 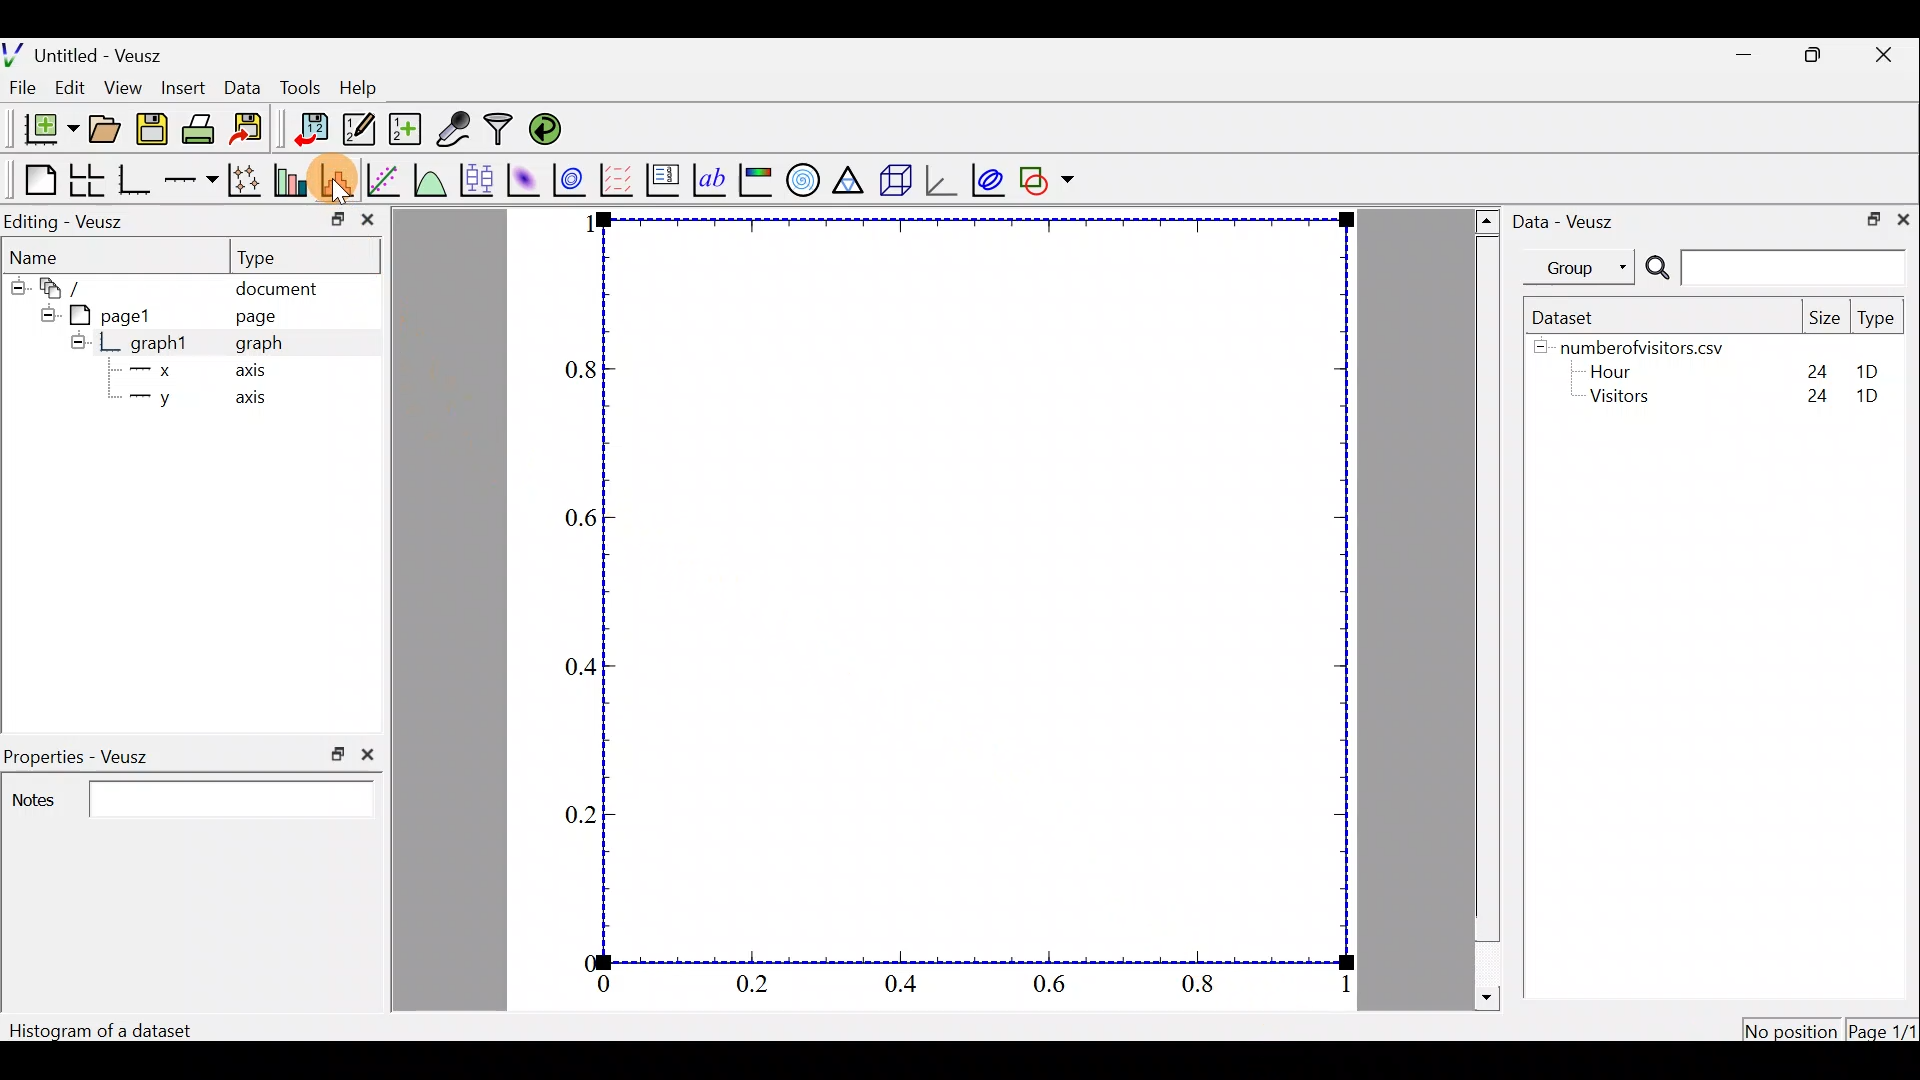 I want to click on Name, so click(x=40, y=253).